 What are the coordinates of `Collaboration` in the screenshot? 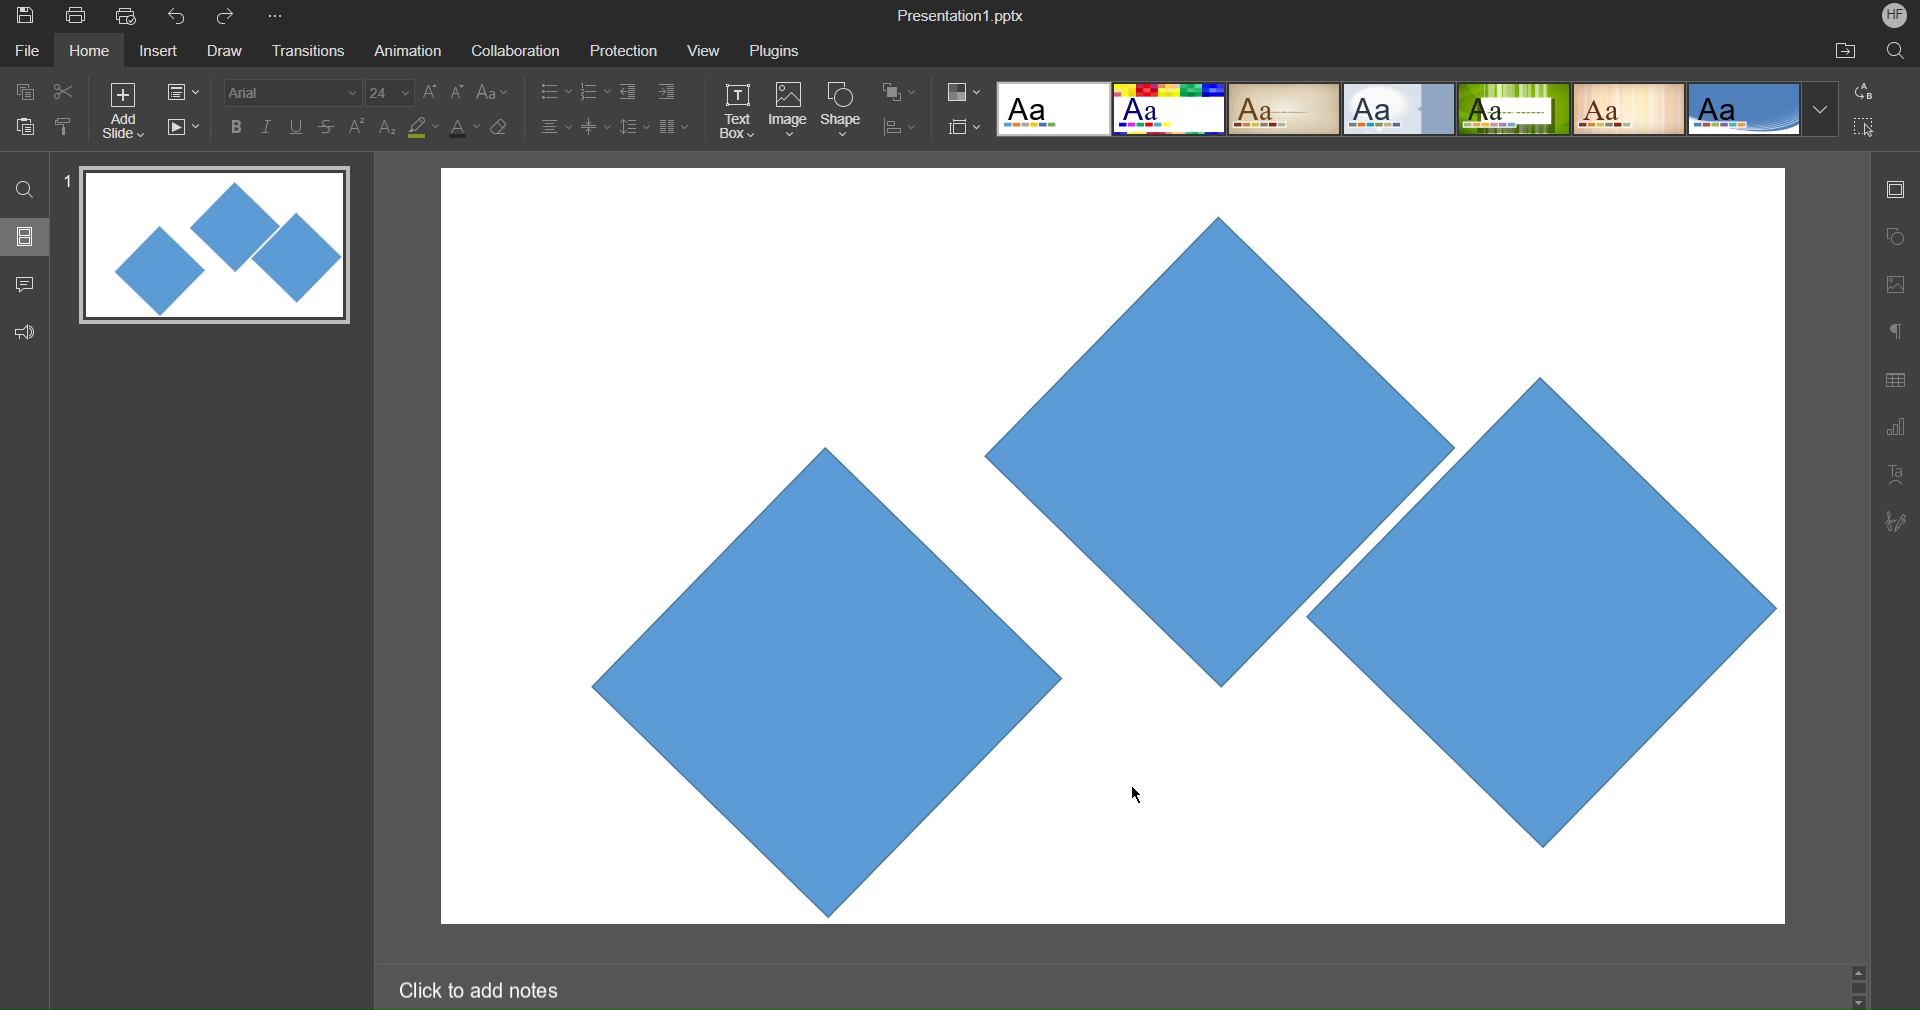 It's located at (512, 51).